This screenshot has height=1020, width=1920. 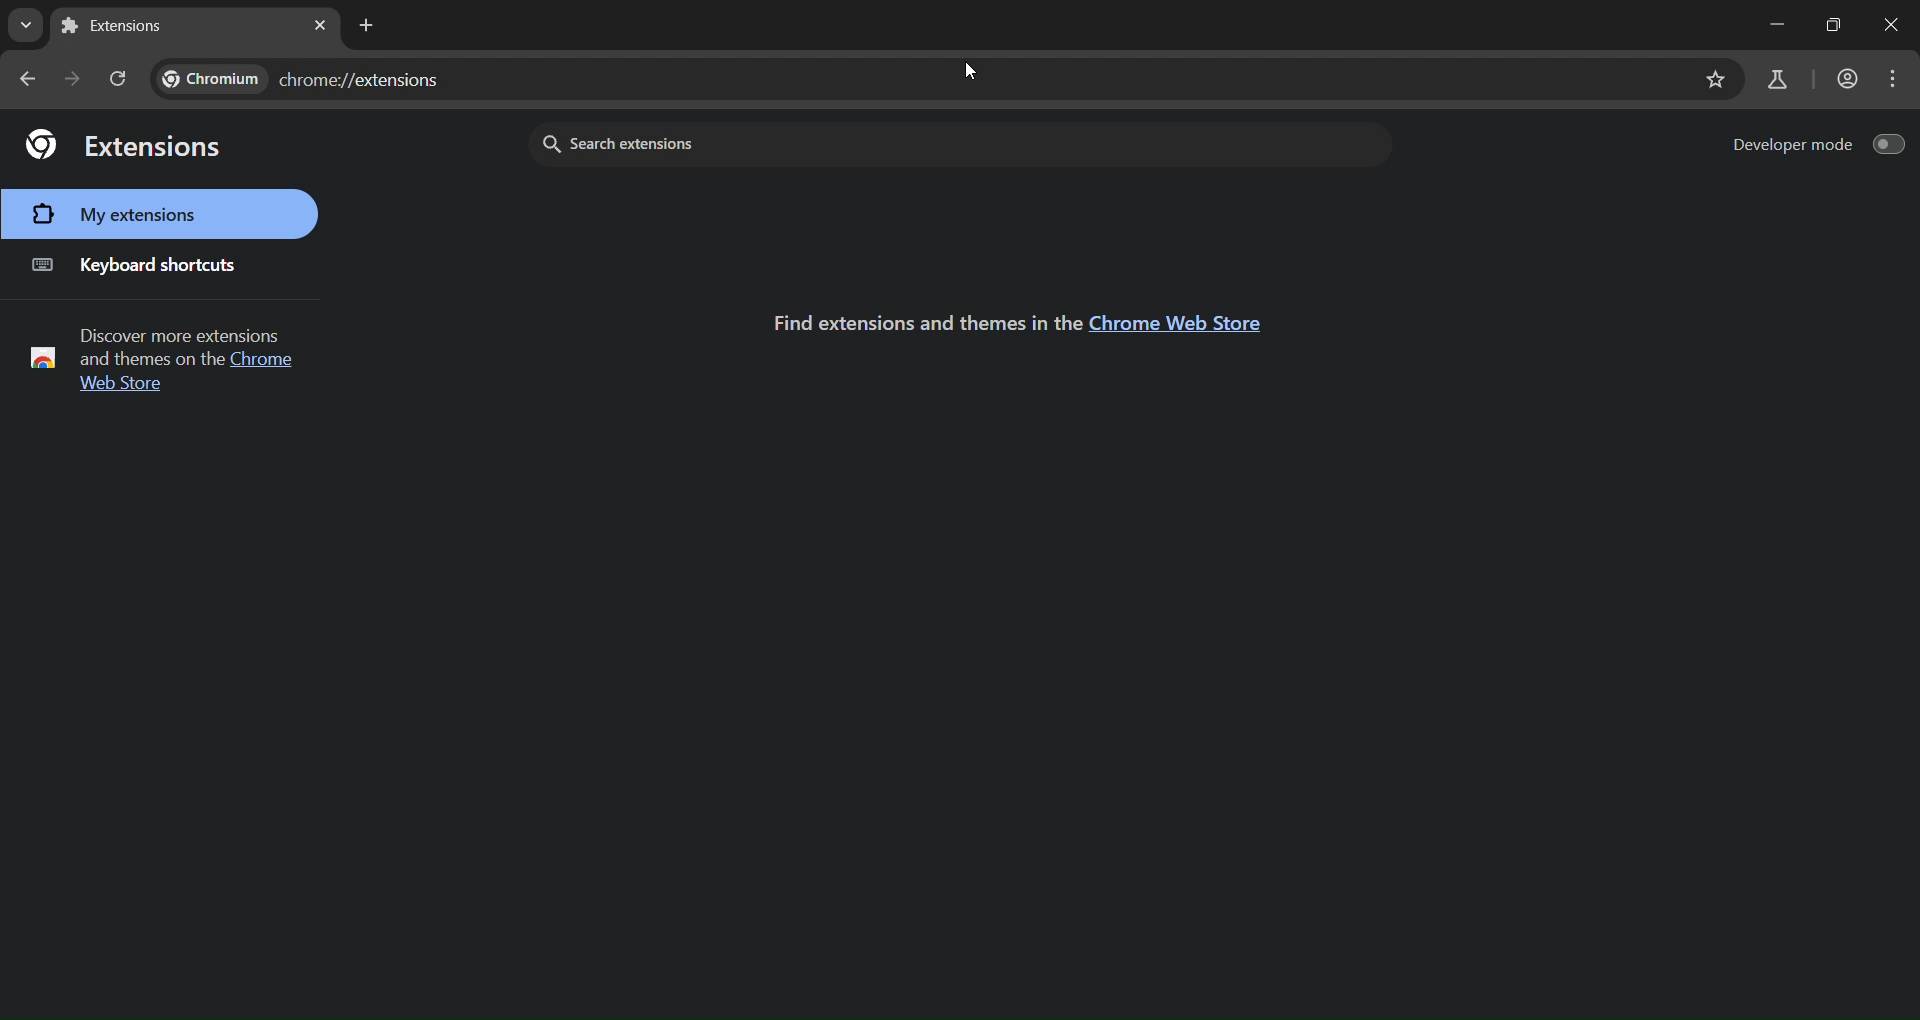 What do you see at coordinates (320, 25) in the screenshot?
I see `close tab` at bounding box center [320, 25].